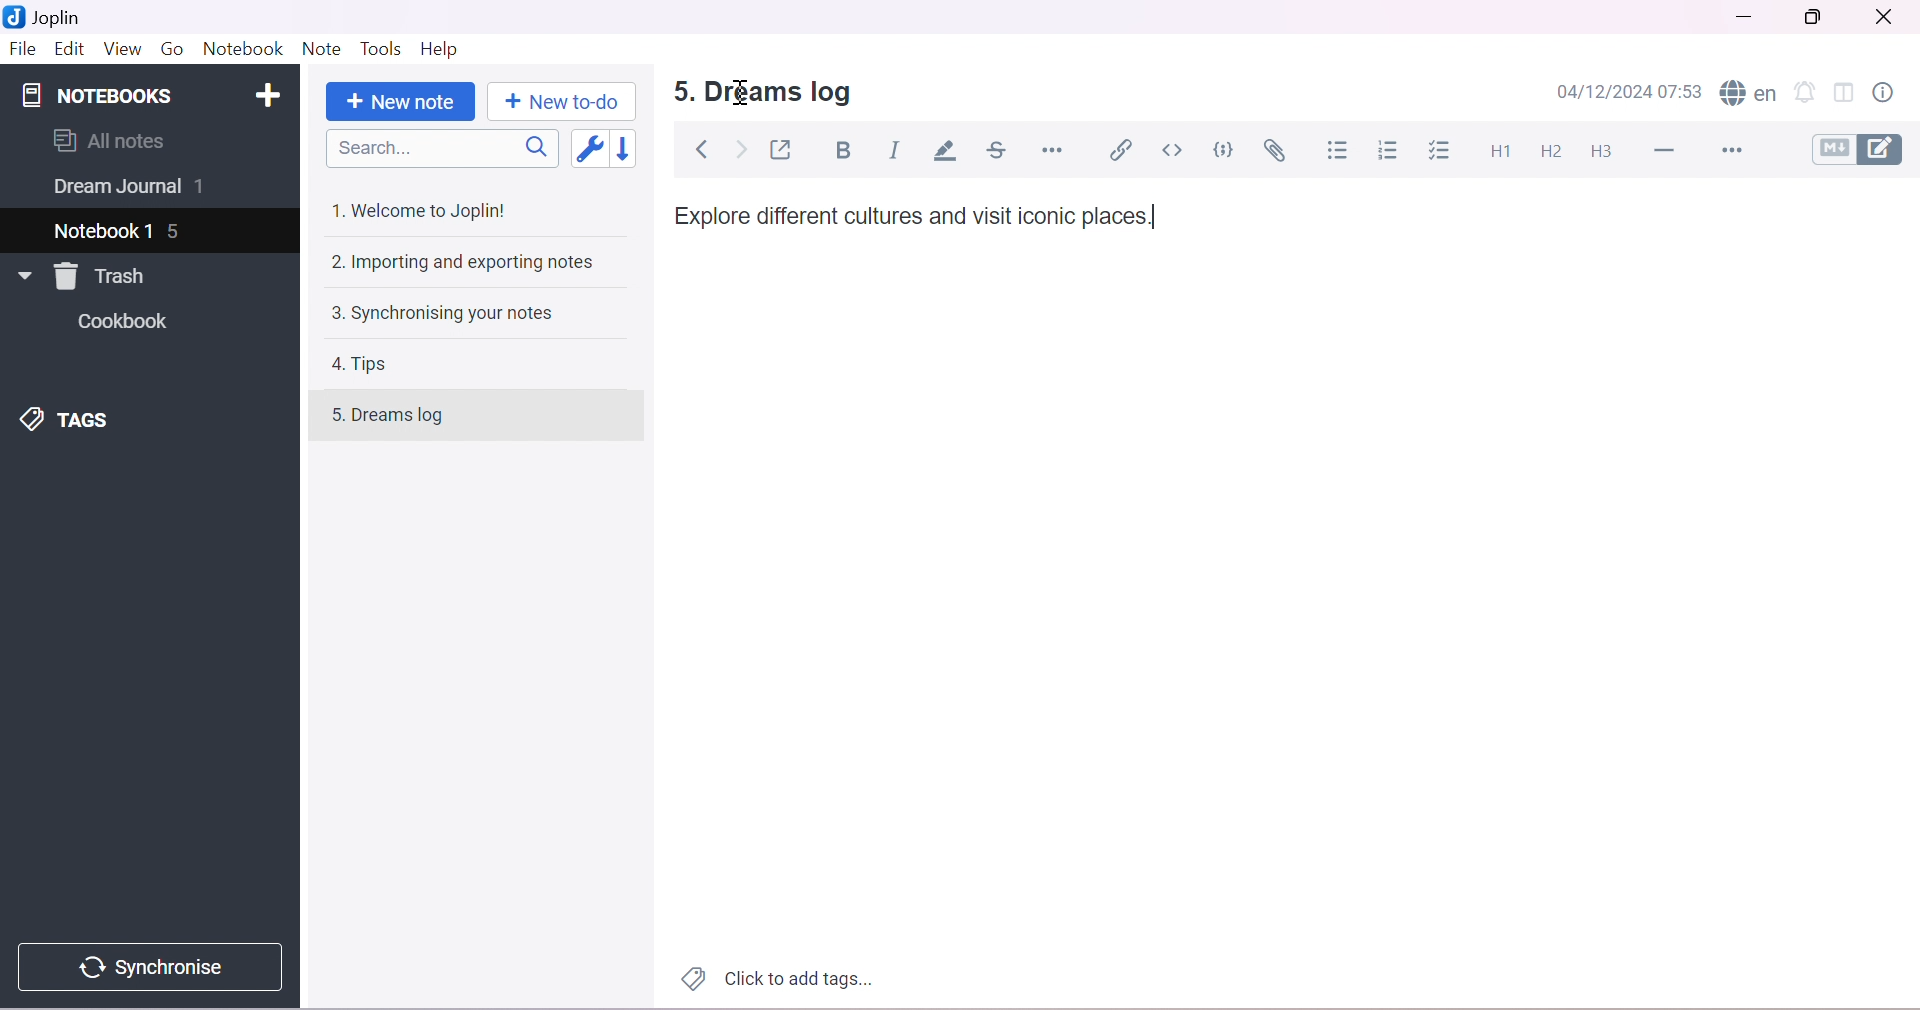 Image resolution: width=1920 pixels, height=1010 pixels. I want to click on , so click(673, 92).